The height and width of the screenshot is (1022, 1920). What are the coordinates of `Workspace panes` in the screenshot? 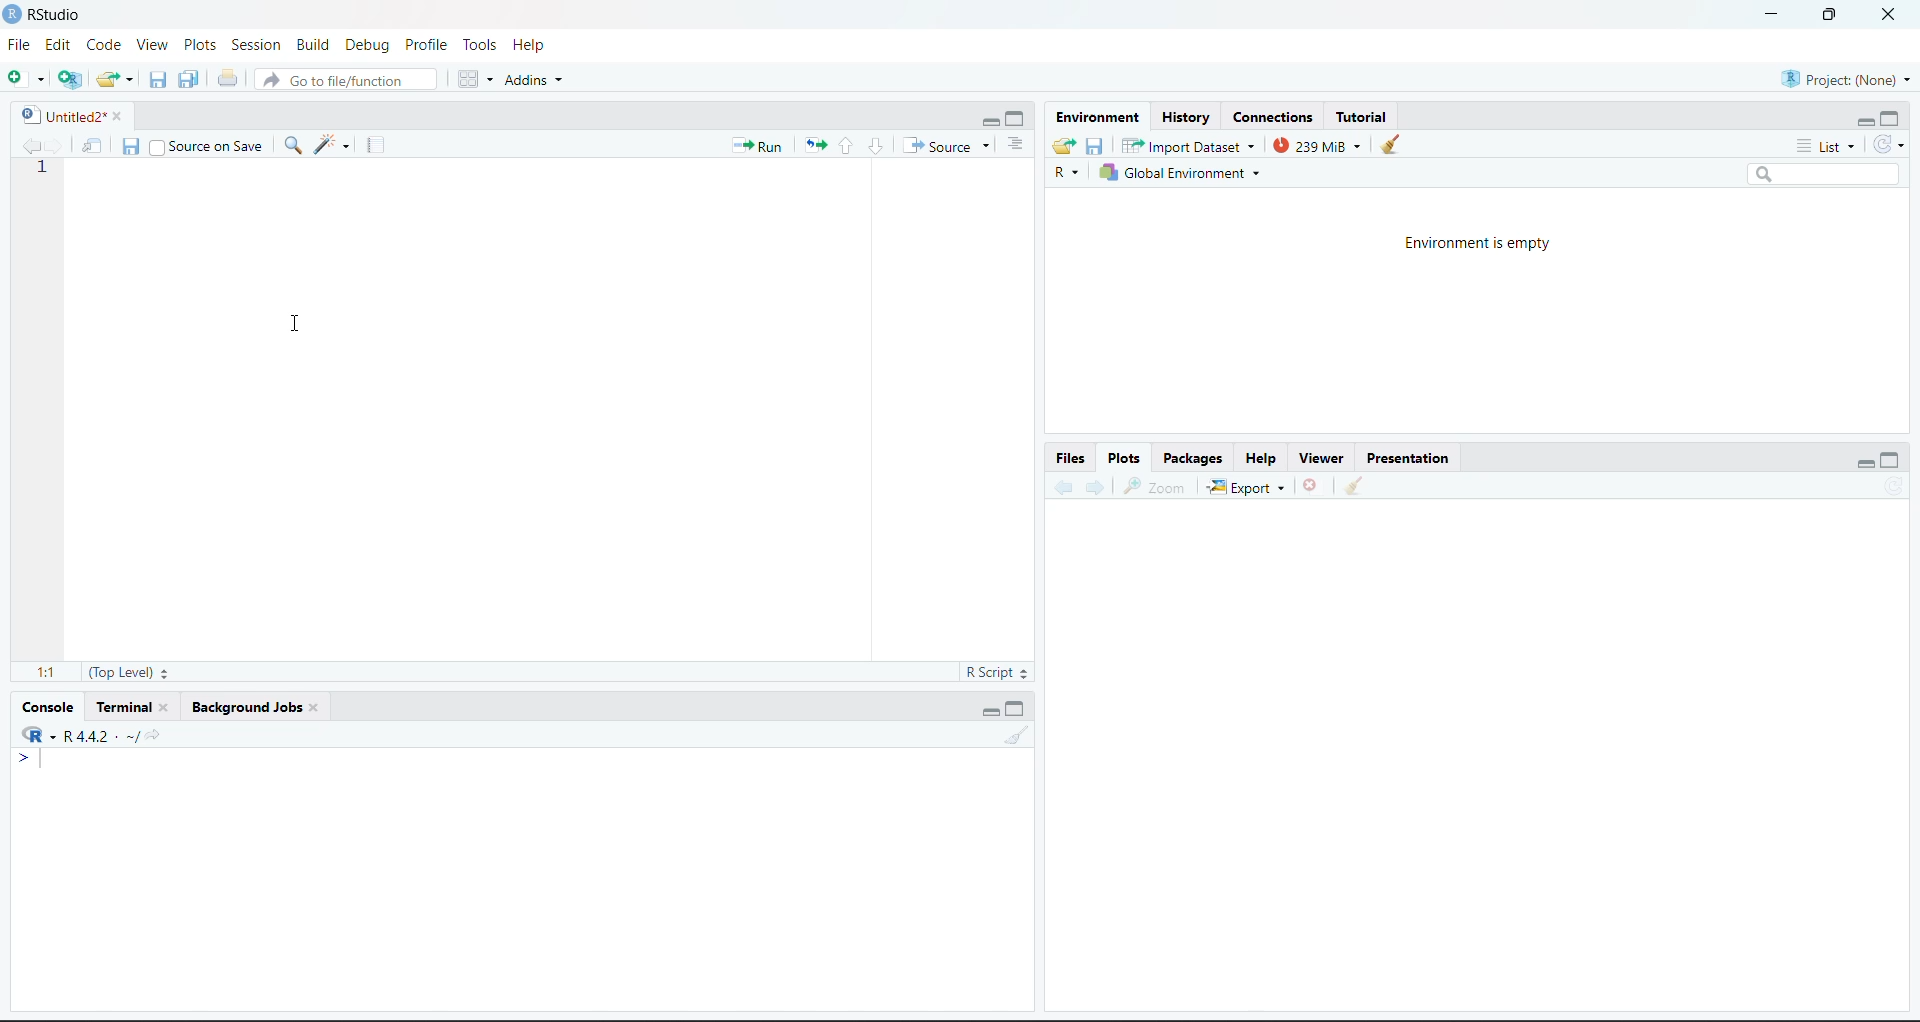 It's located at (470, 77).